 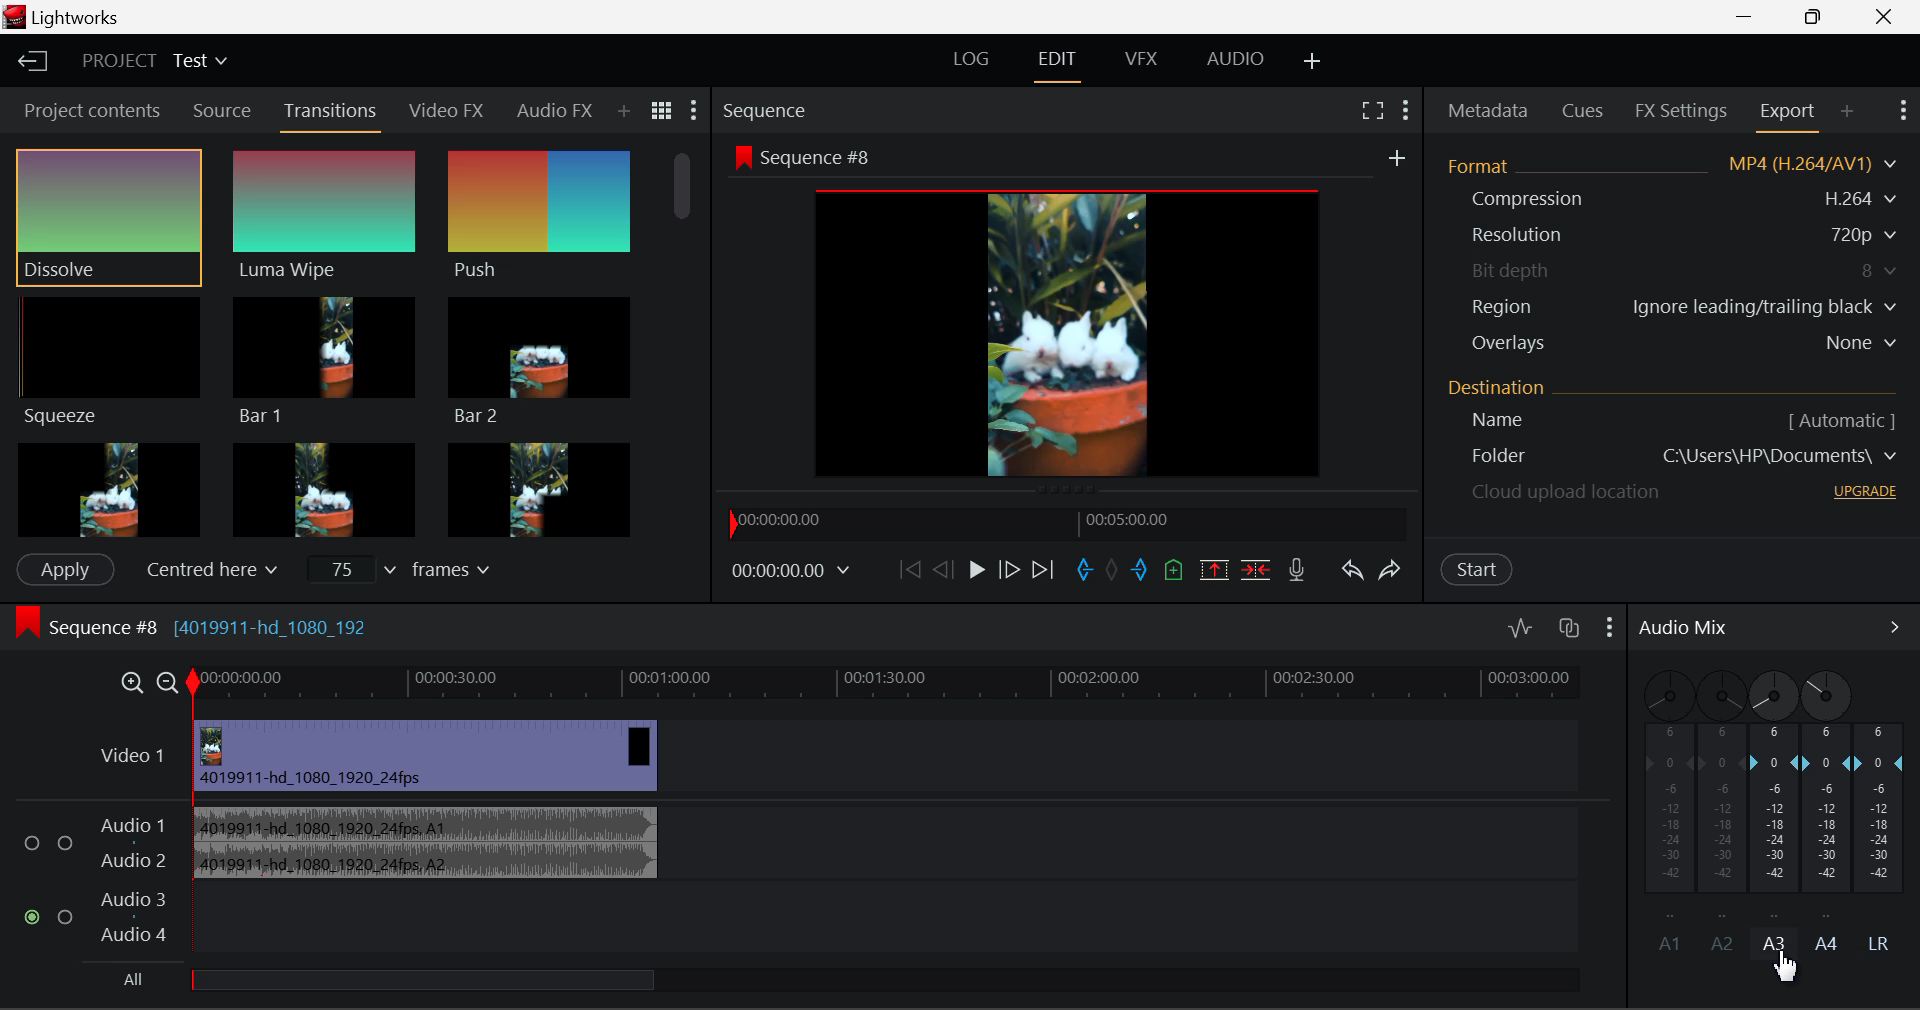 I want to click on Toggle audio levels editing, so click(x=1517, y=633).